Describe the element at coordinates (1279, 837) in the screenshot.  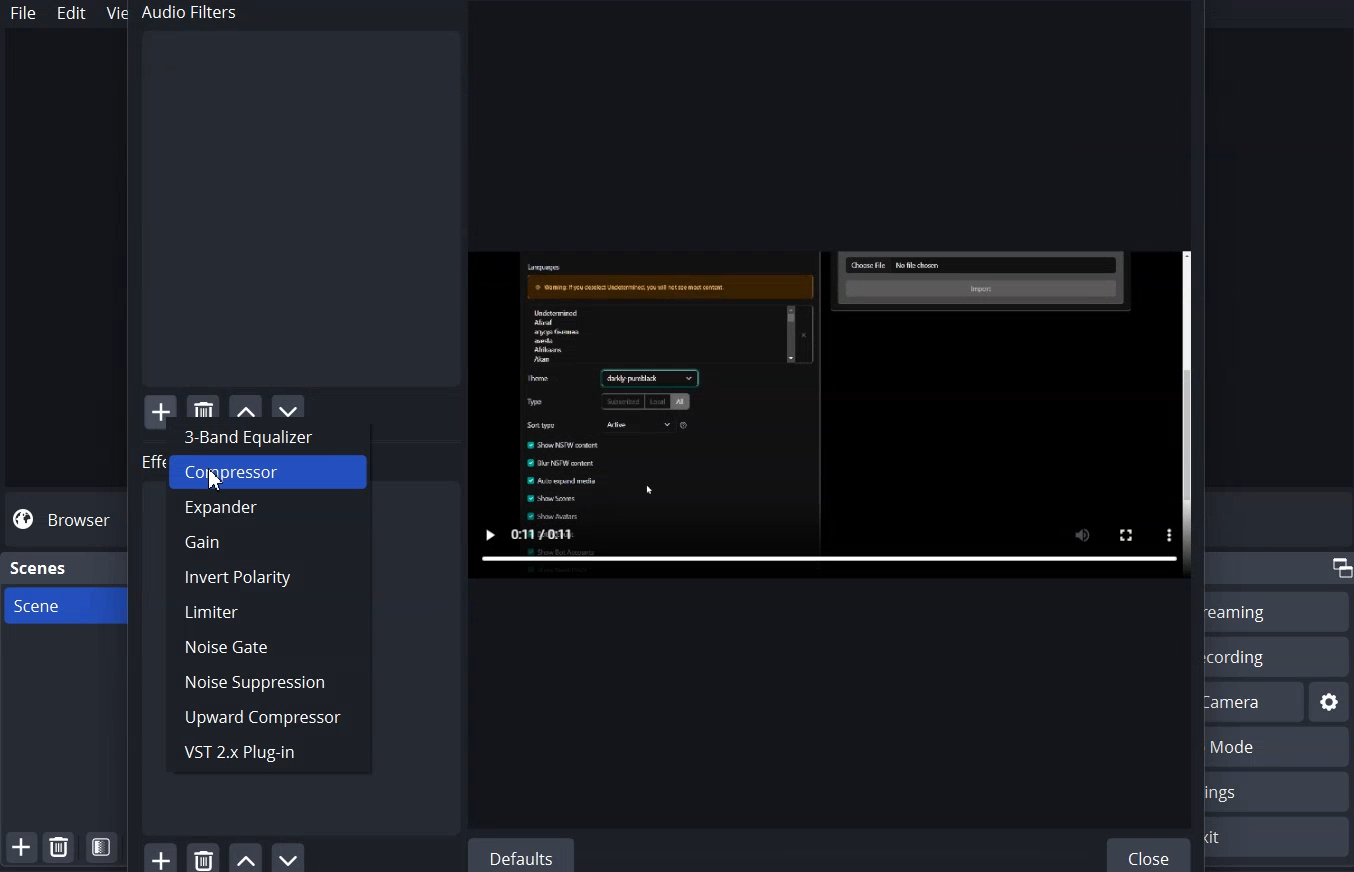
I see `Exit` at that location.